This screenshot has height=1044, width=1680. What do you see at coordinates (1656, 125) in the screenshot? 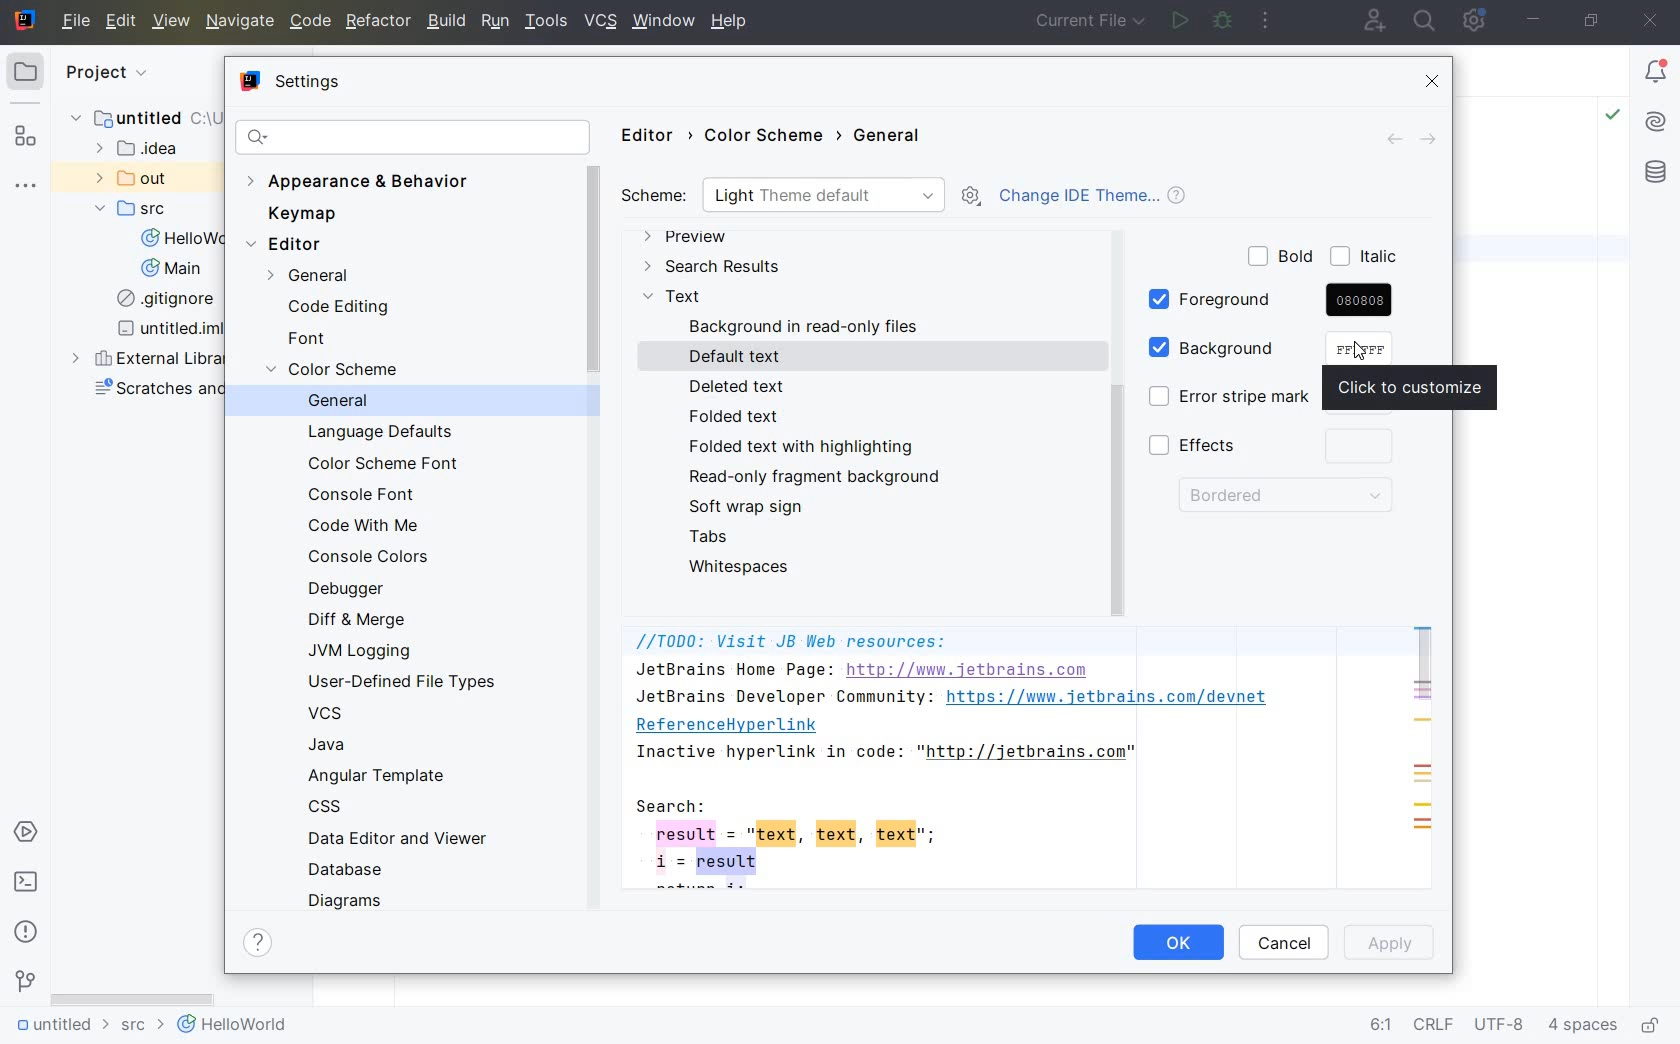
I see `AI Assistant` at bounding box center [1656, 125].